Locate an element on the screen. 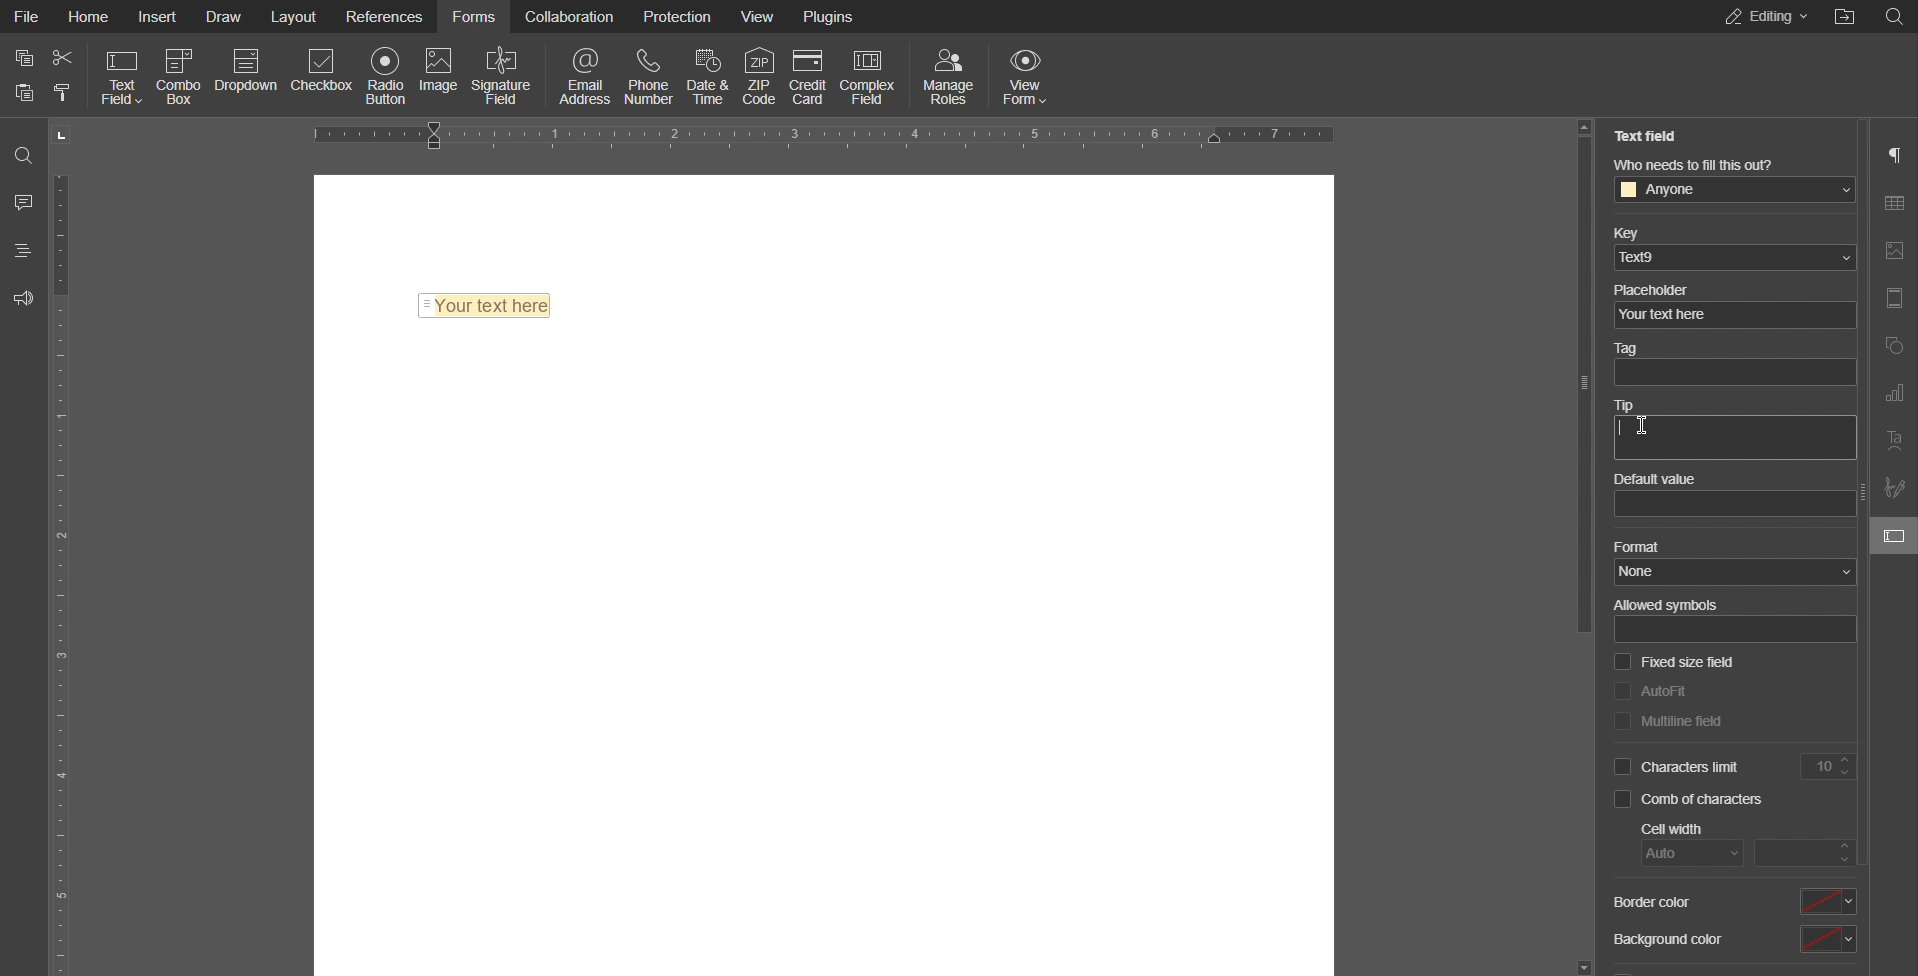  Text Field is located at coordinates (483, 307).